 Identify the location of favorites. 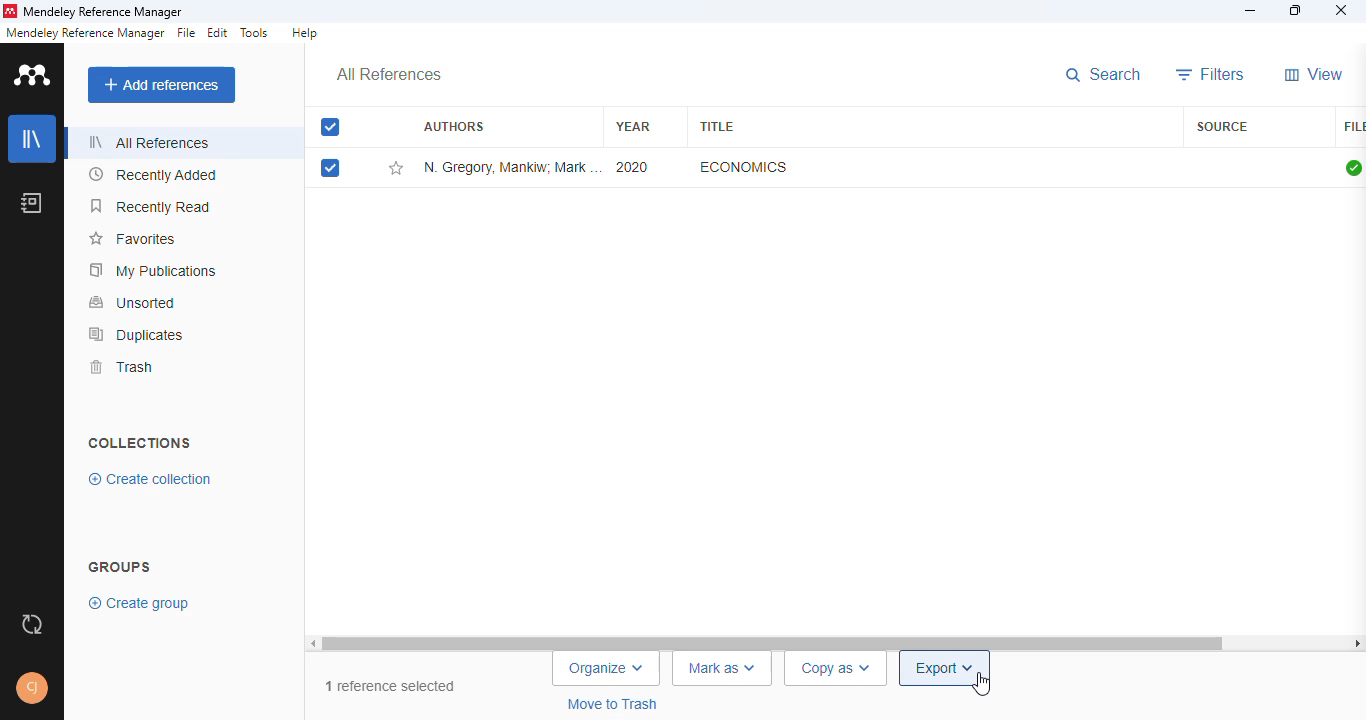
(131, 239).